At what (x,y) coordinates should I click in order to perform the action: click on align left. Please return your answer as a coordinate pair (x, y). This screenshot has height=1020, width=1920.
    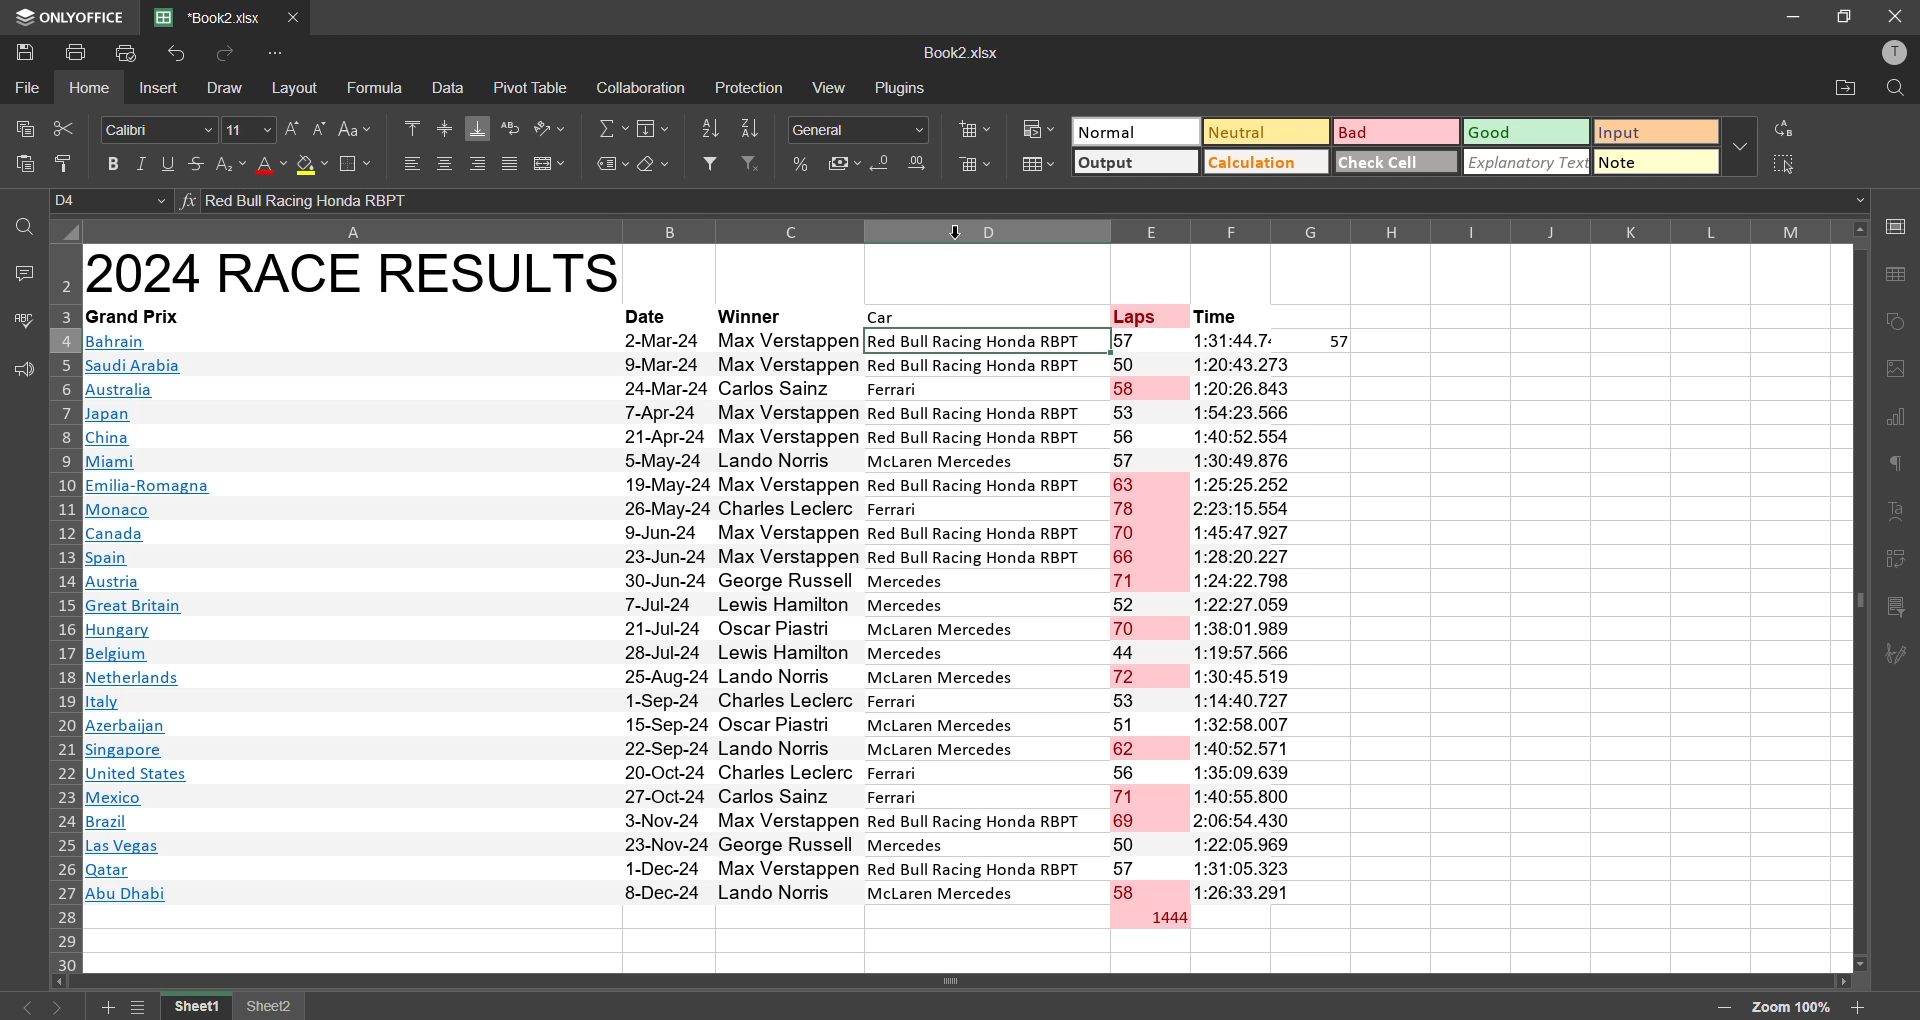
    Looking at the image, I should click on (412, 162).